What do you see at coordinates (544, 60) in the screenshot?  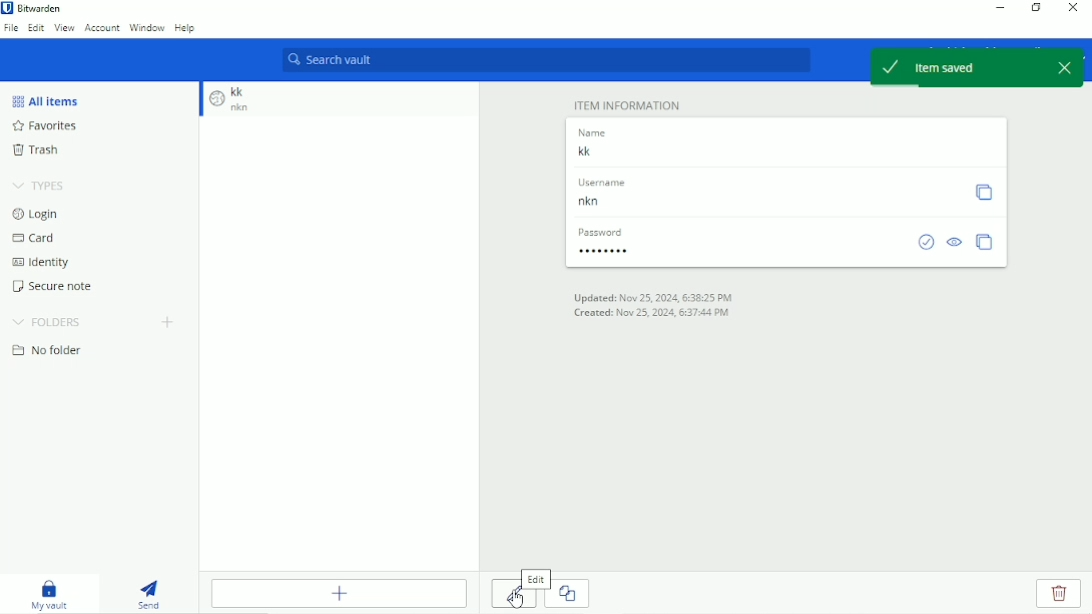 I see `Search vault` at bounding box center [544, 60].